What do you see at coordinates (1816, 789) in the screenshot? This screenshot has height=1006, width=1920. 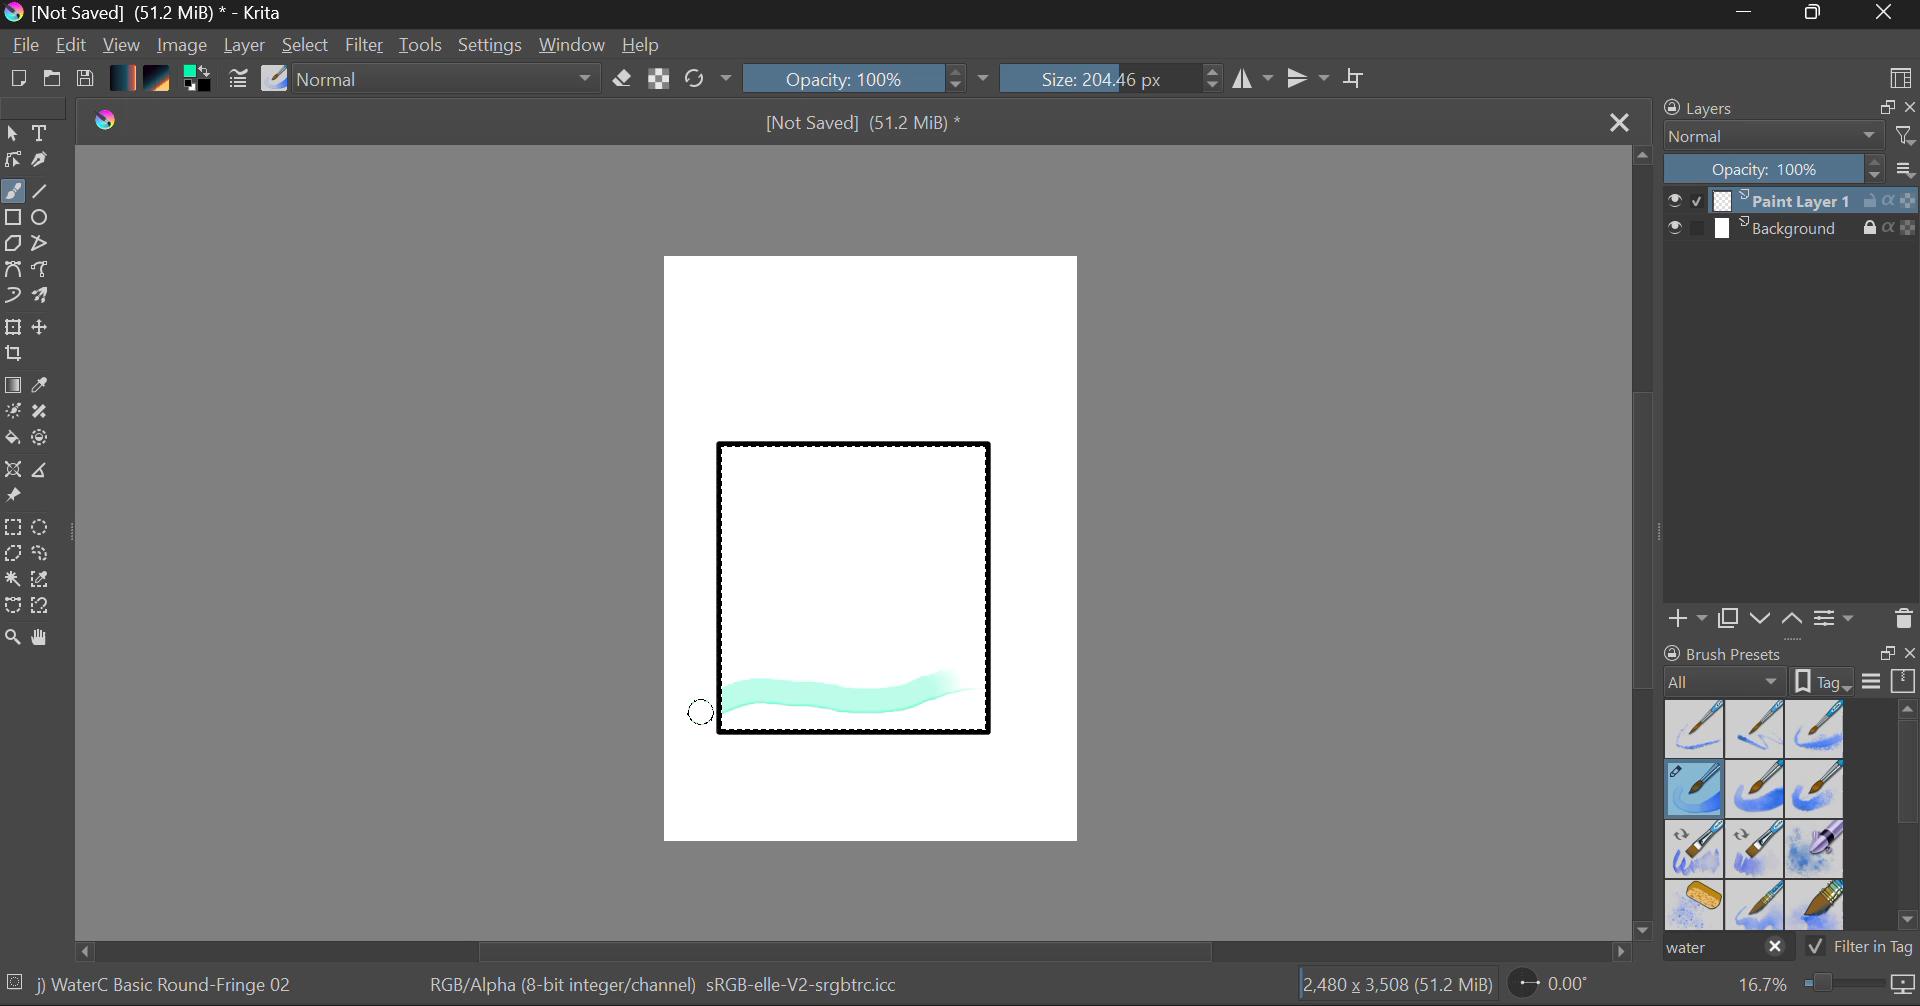 I see `Water C - Grunge` at bounding box center [1816, 789].